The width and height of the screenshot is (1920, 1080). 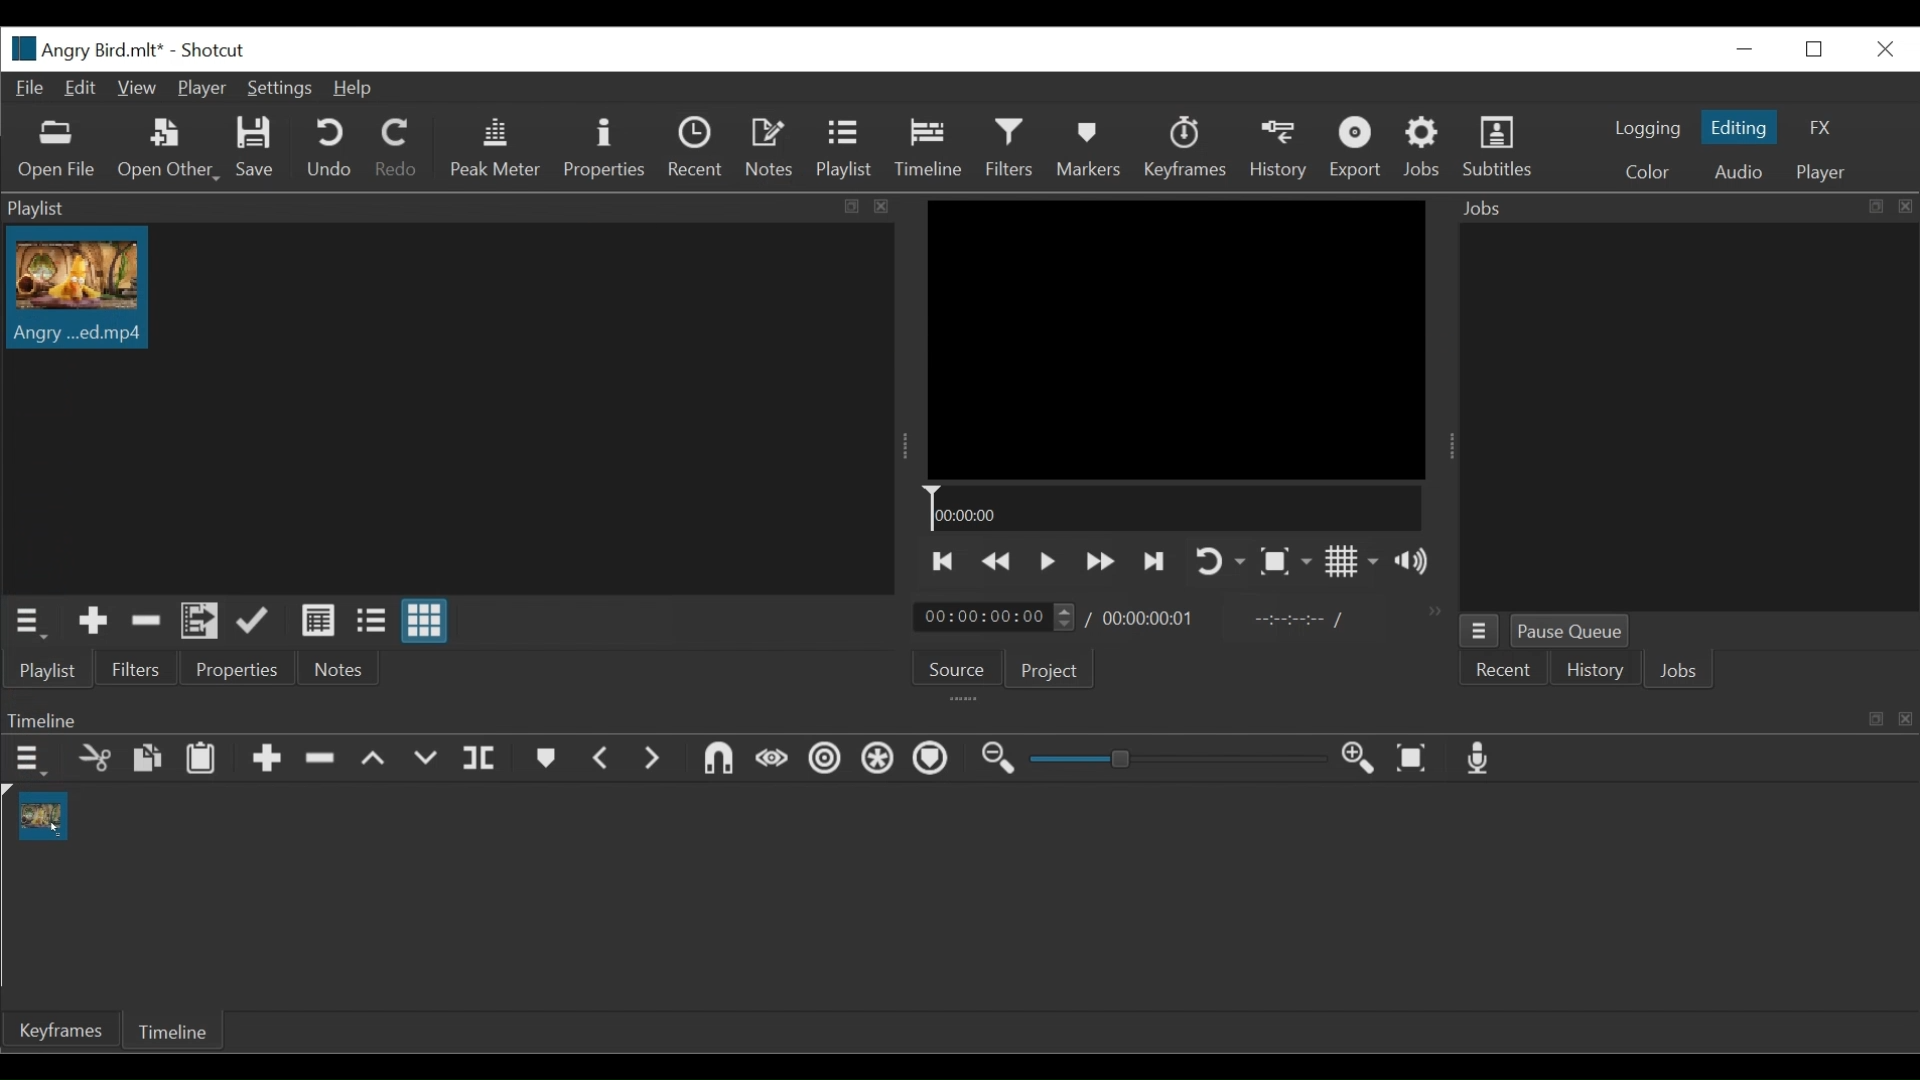 What do you see at coordinates (170, 1030) in the screenshot?
I see `Timeline` at bounding box center [170, 1030].